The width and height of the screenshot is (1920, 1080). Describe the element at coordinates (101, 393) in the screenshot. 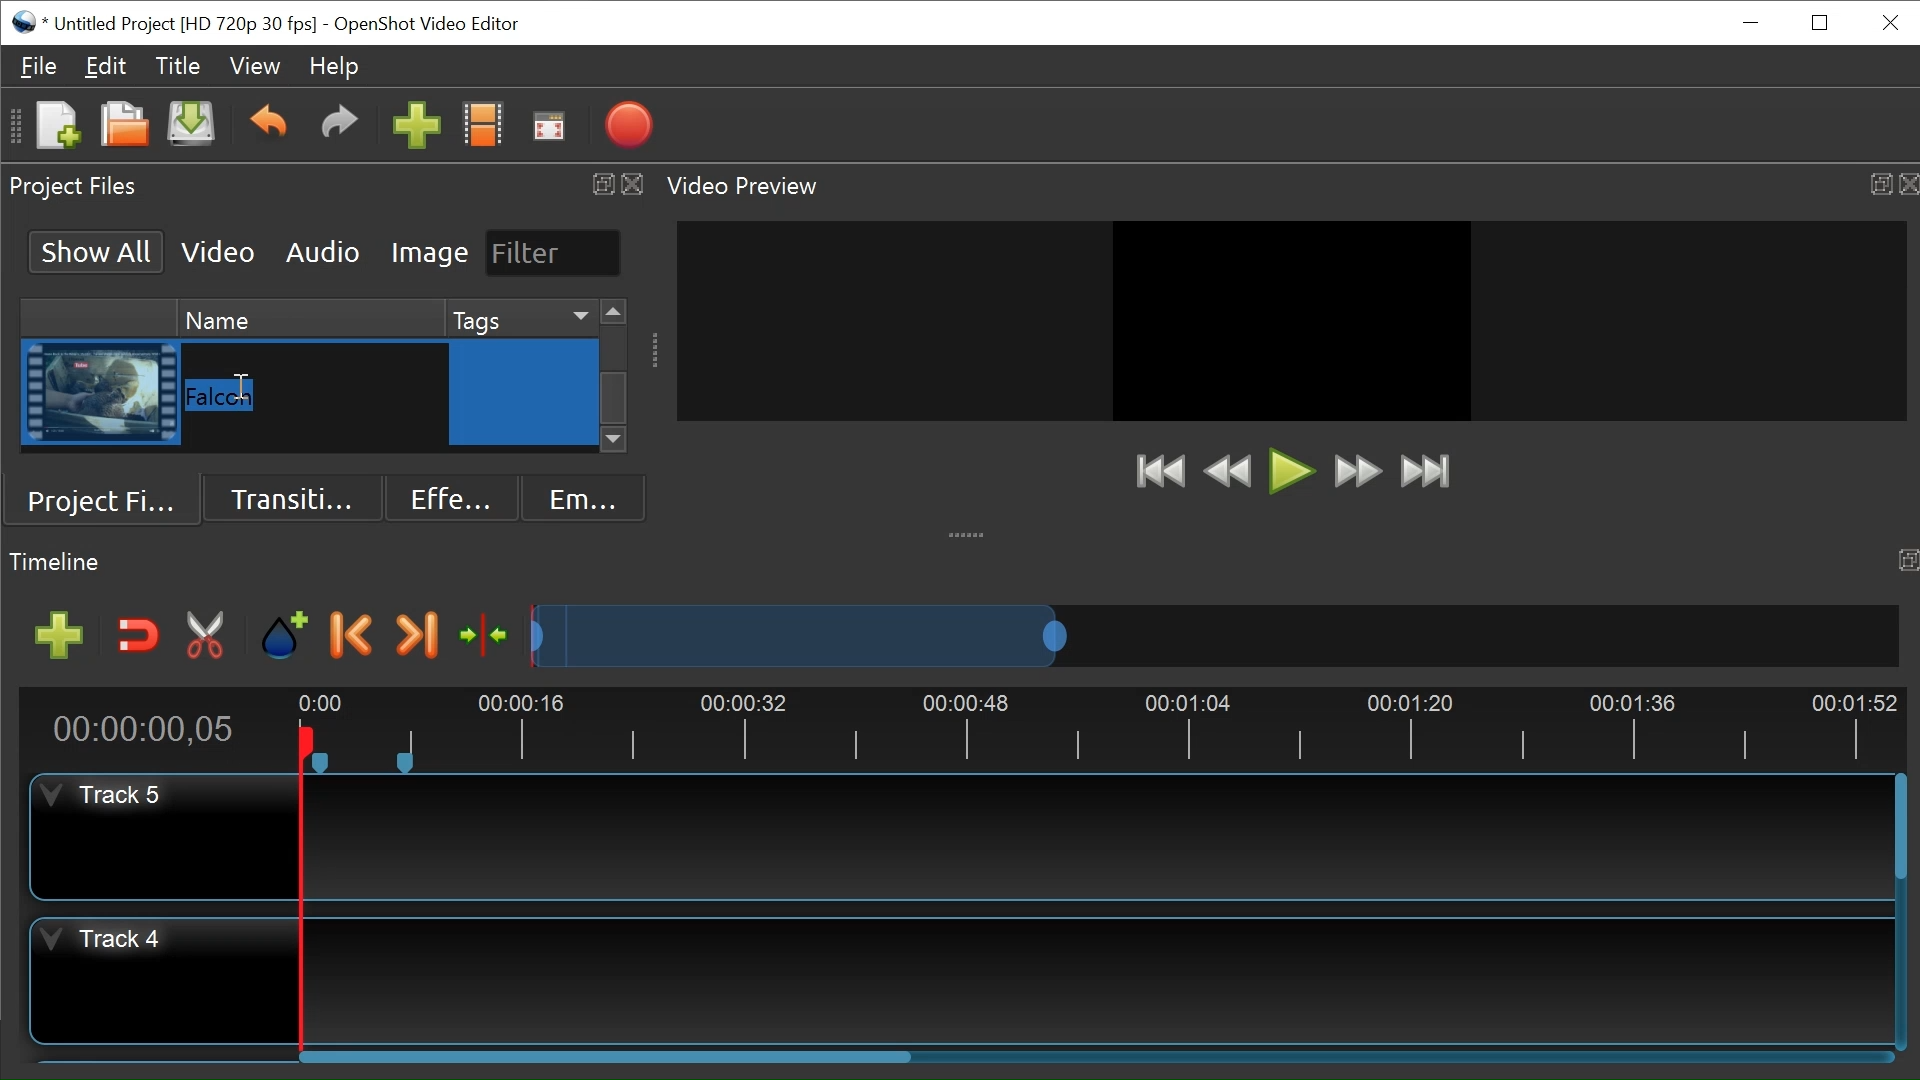

I see `Clip` at that location.